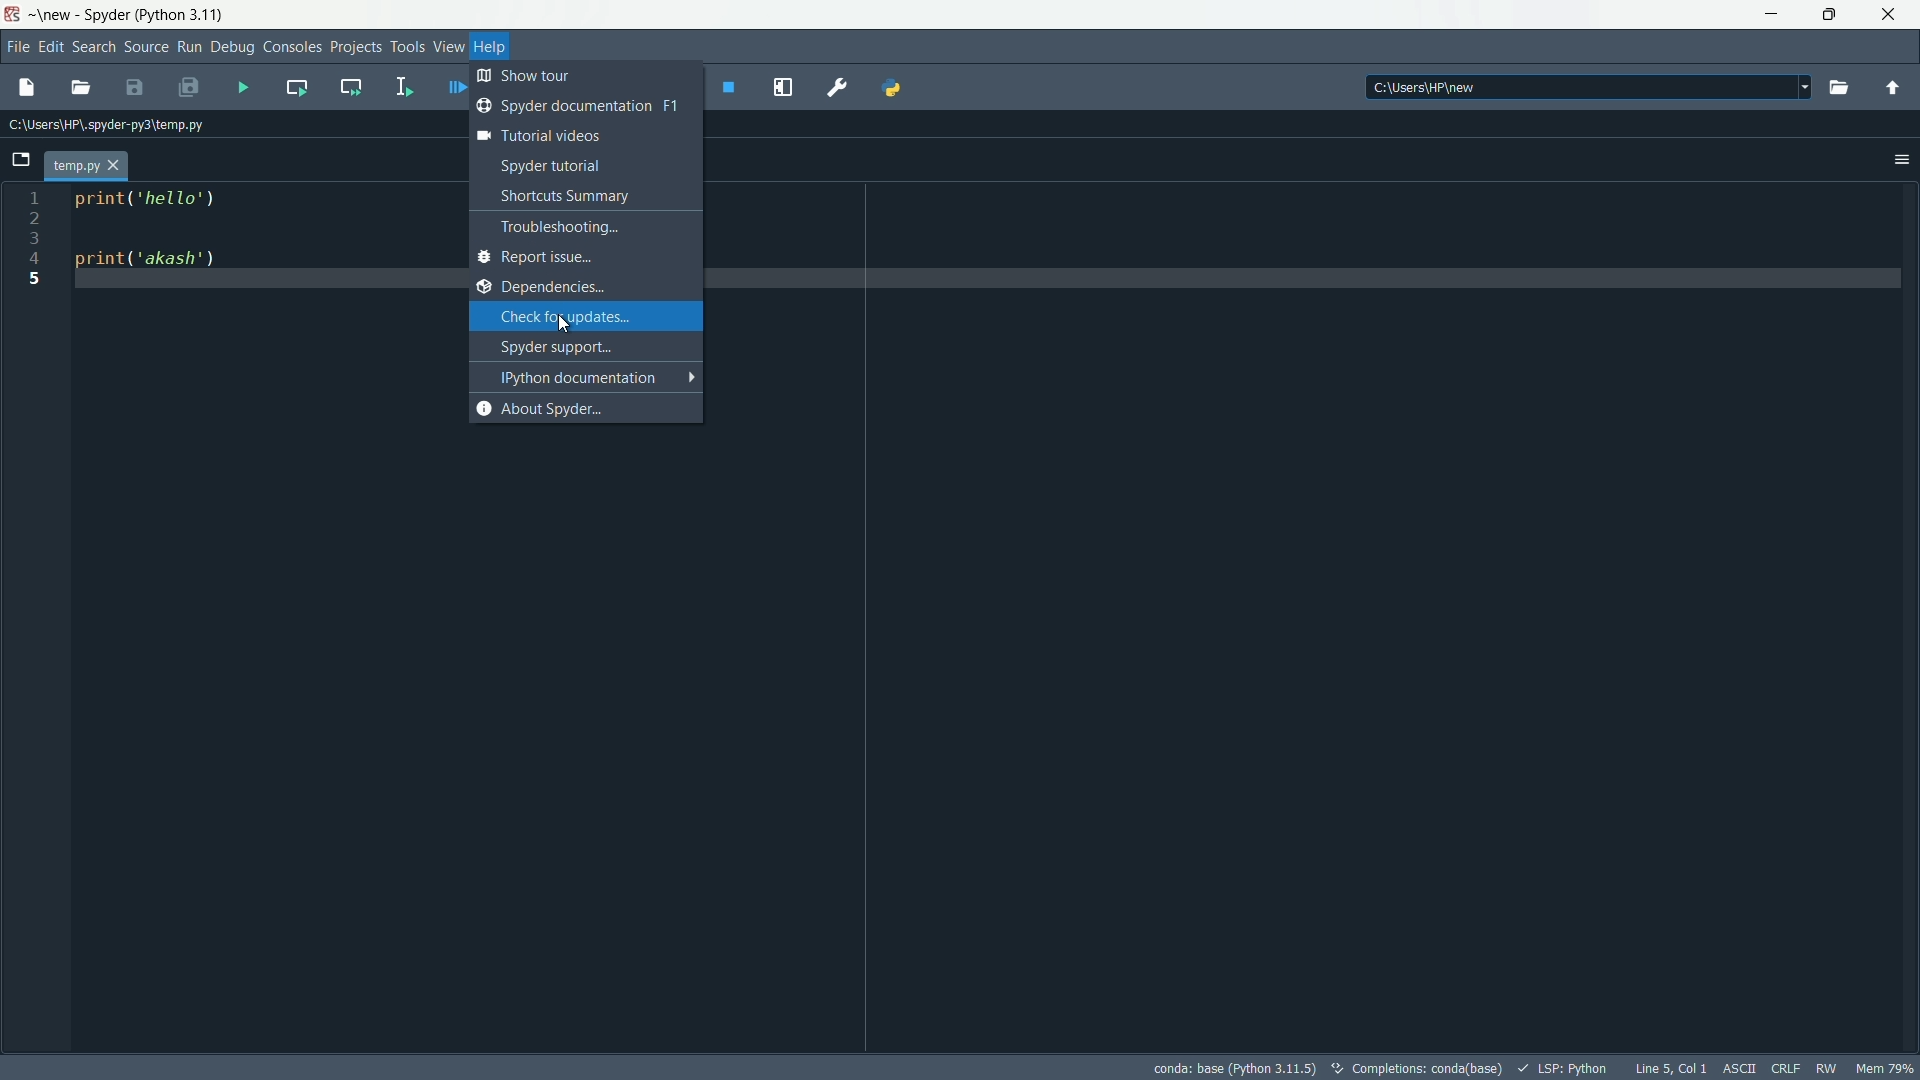 The width and height of the screenshot is (1920, 1080). Describe the element at coordinates (292, 46) in the screenshot. I see `consoles menu` at that location.